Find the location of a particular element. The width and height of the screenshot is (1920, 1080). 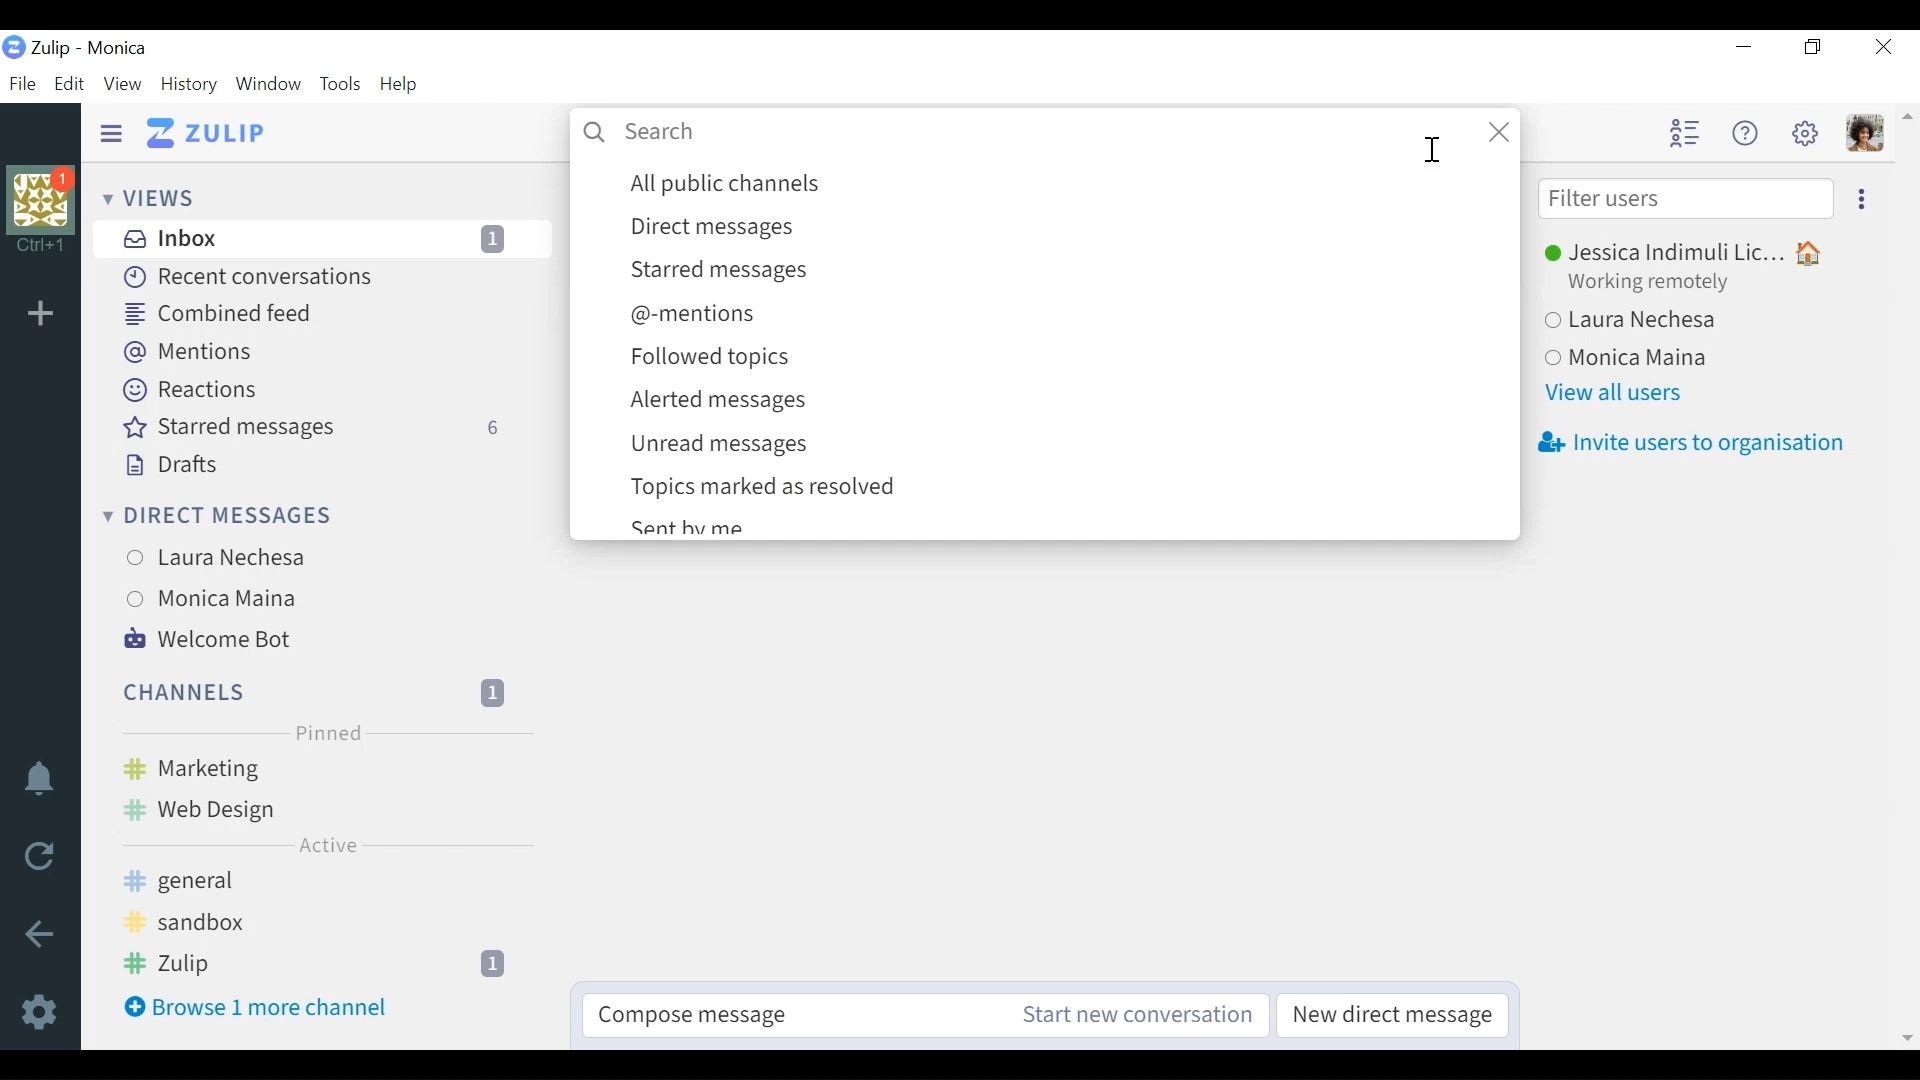

Active is located at coordinates (332, 848).